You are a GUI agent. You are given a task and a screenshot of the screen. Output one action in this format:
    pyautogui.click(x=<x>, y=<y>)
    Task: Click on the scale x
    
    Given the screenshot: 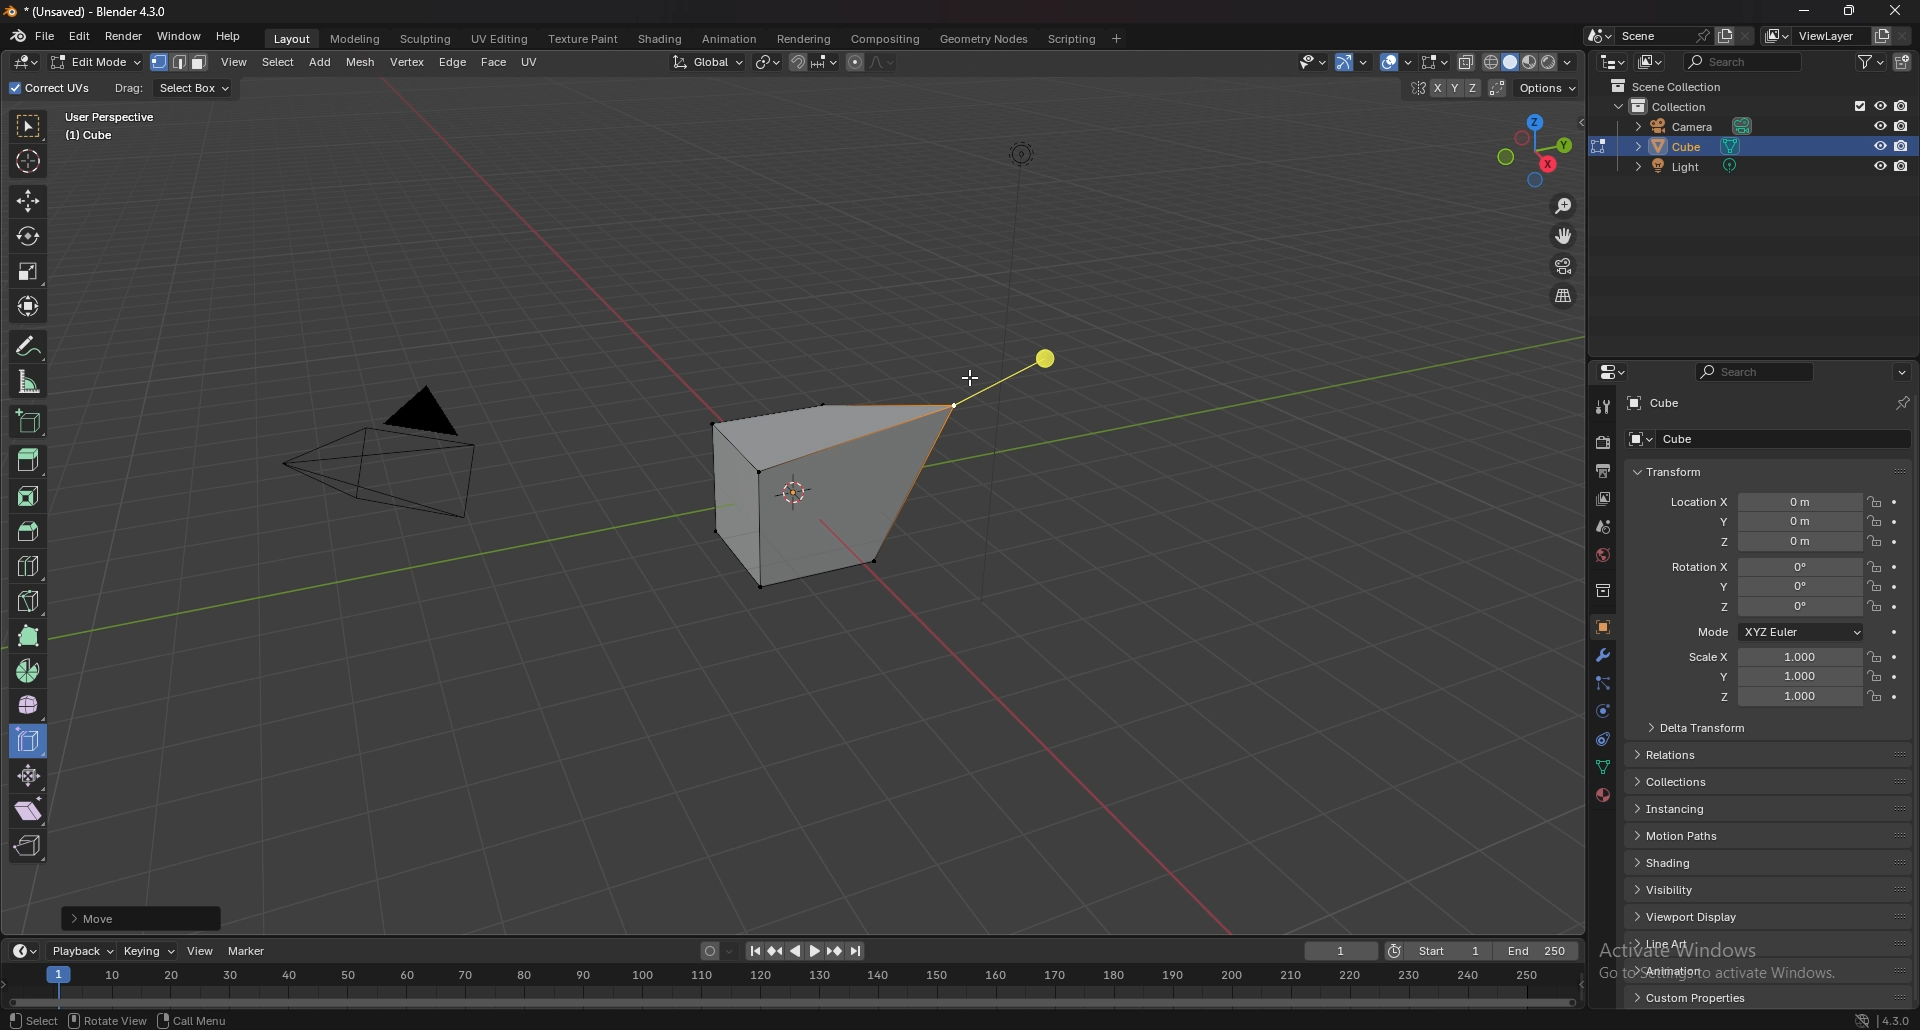 What is the action you would take?
    pyautogui.click(x=1770, y=657)
    